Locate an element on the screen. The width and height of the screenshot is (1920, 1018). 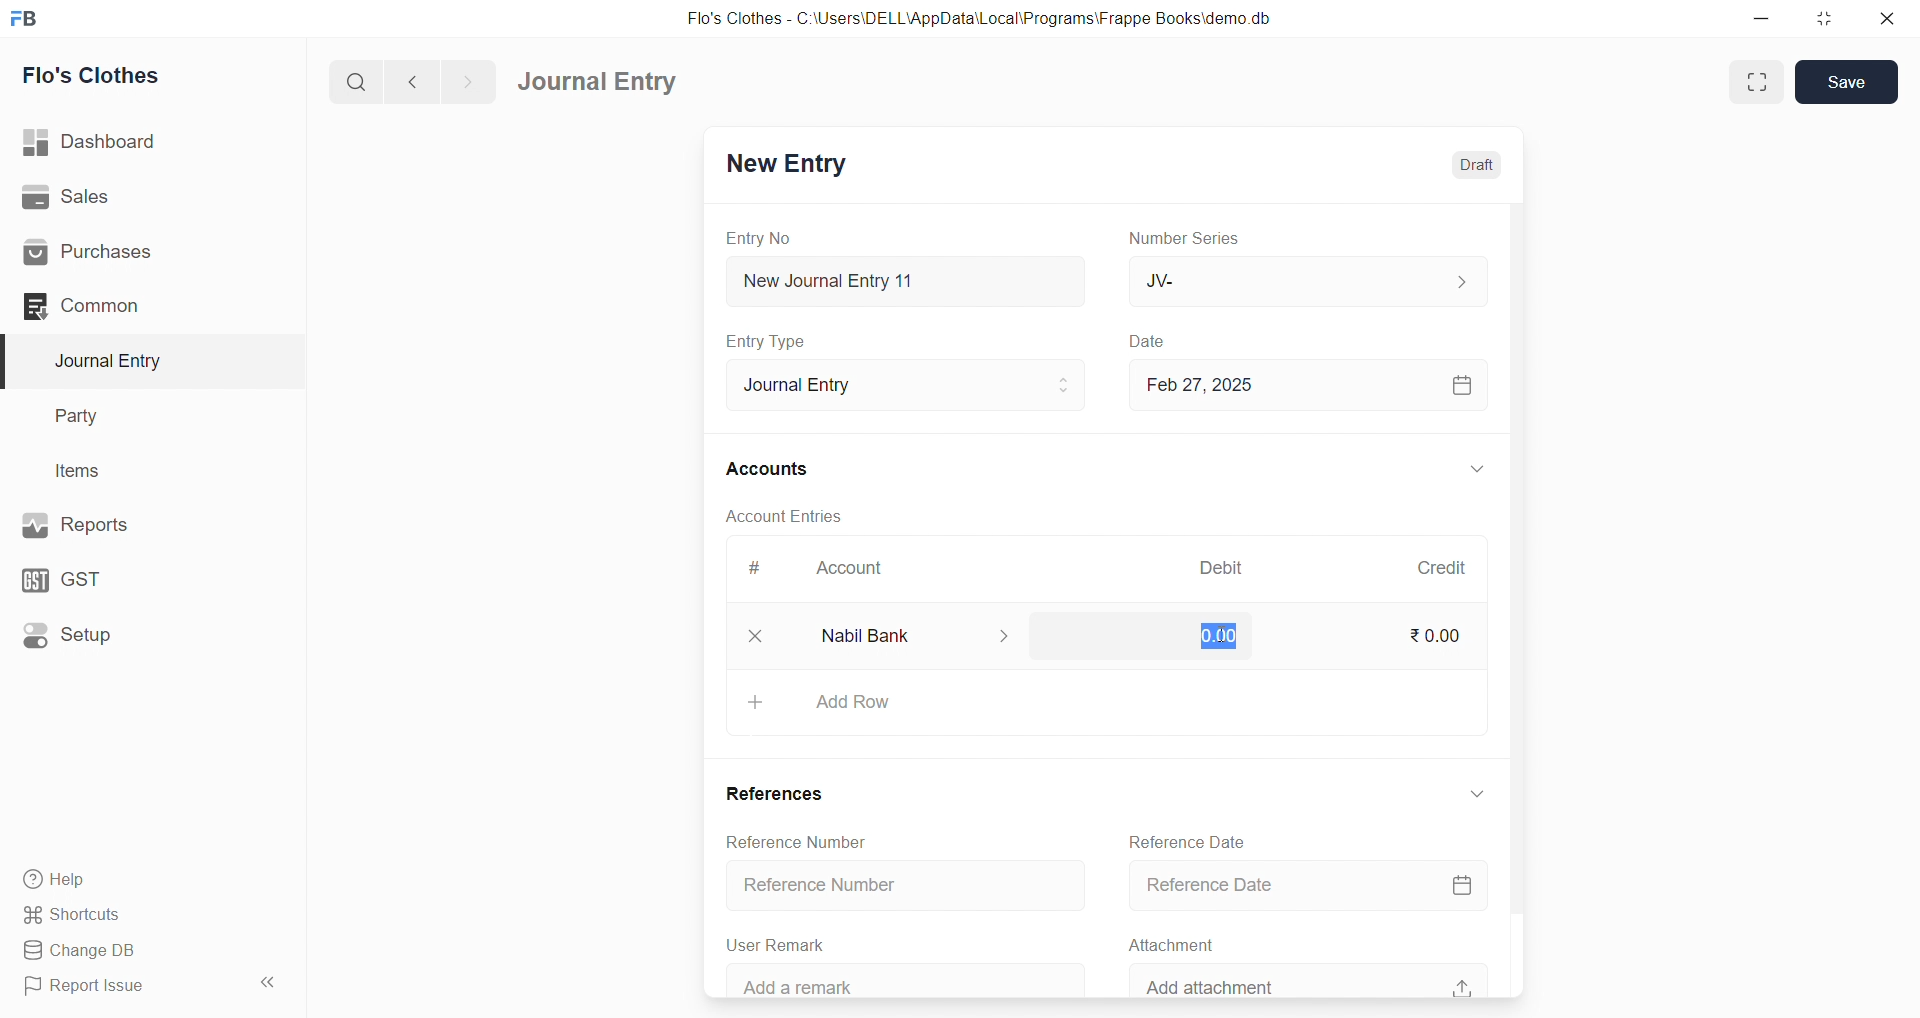
Journal Entry is located at coordinates (114, 361).